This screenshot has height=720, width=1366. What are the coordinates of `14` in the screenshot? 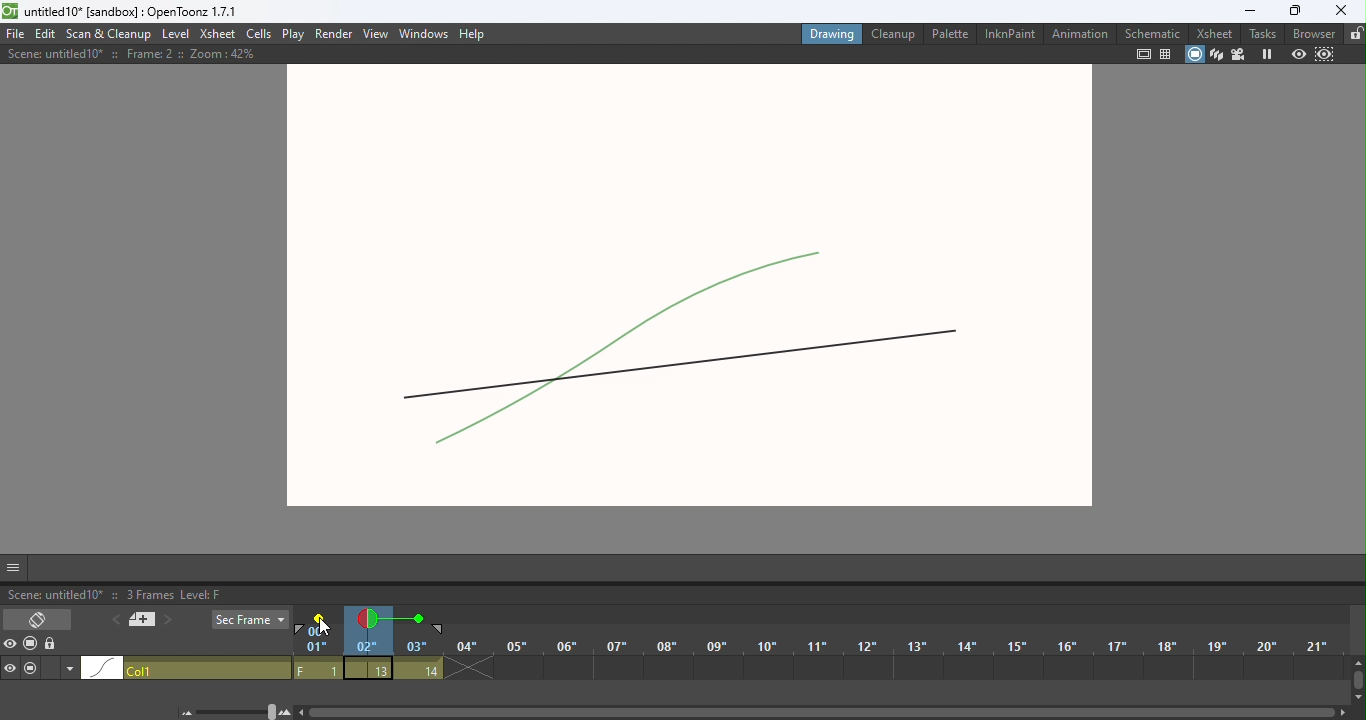 It's located at (418, 669).